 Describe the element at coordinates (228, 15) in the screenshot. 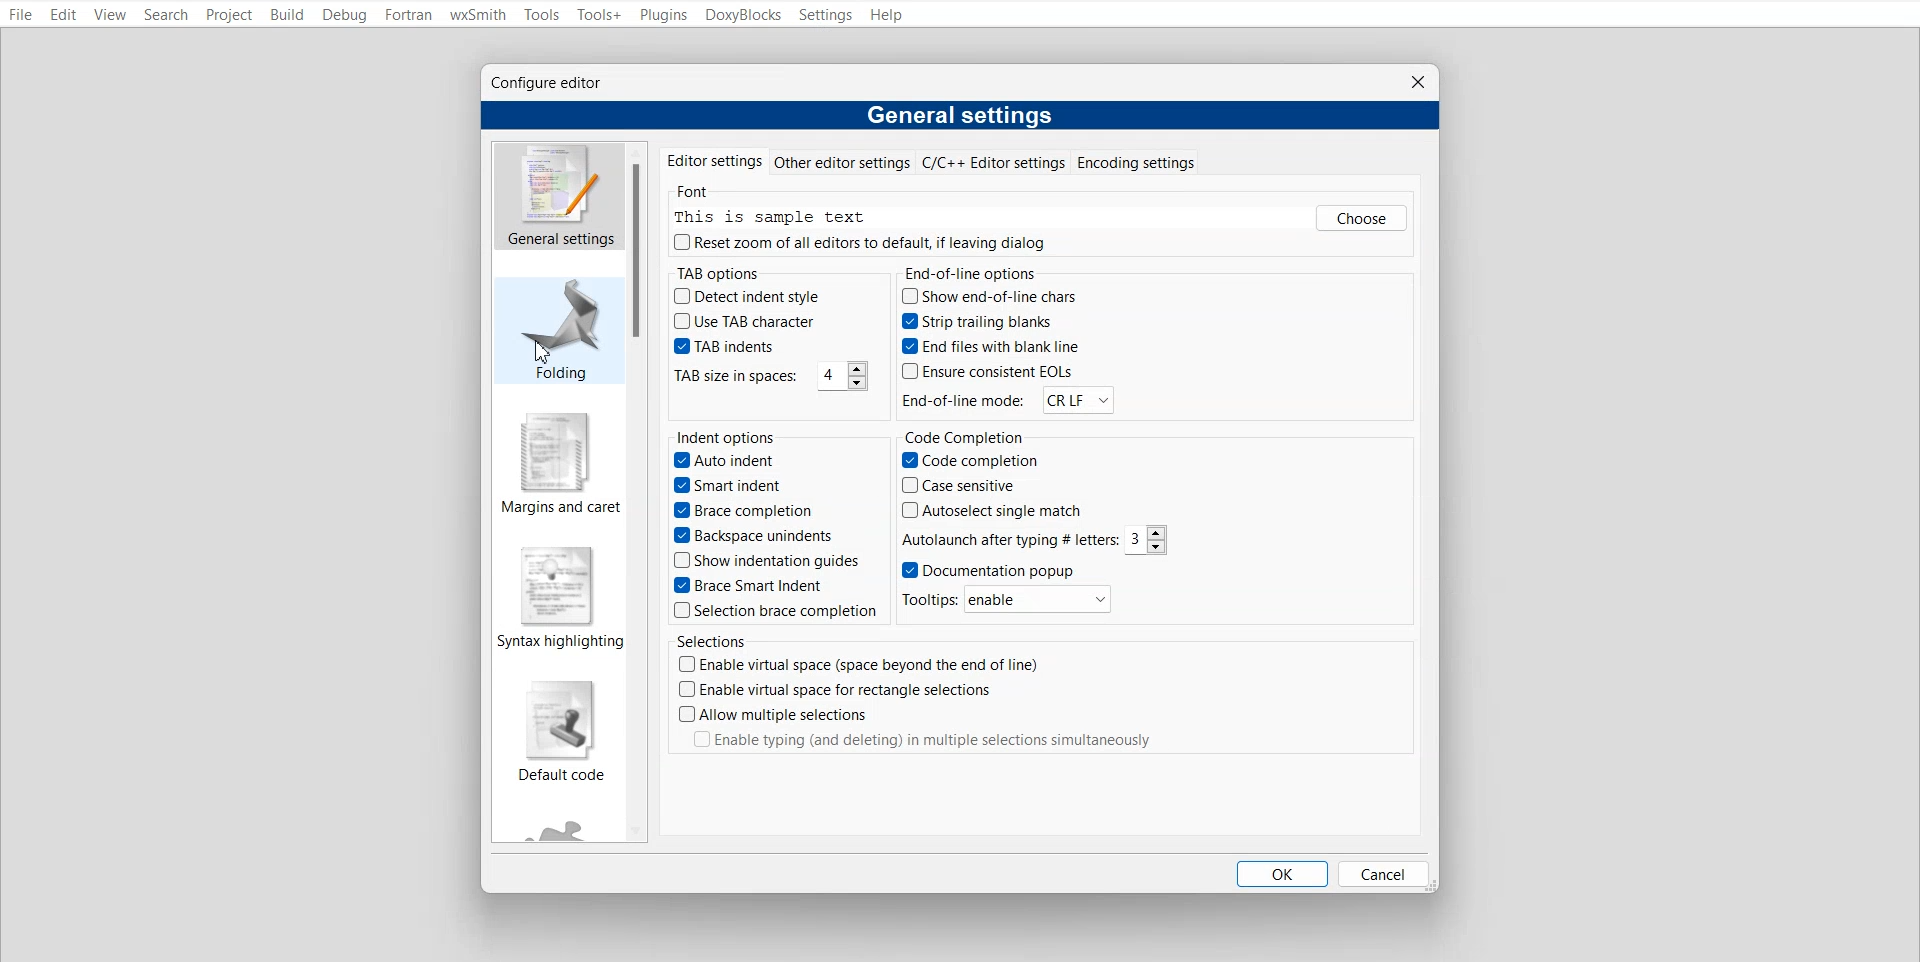

I see `Project` at that location.